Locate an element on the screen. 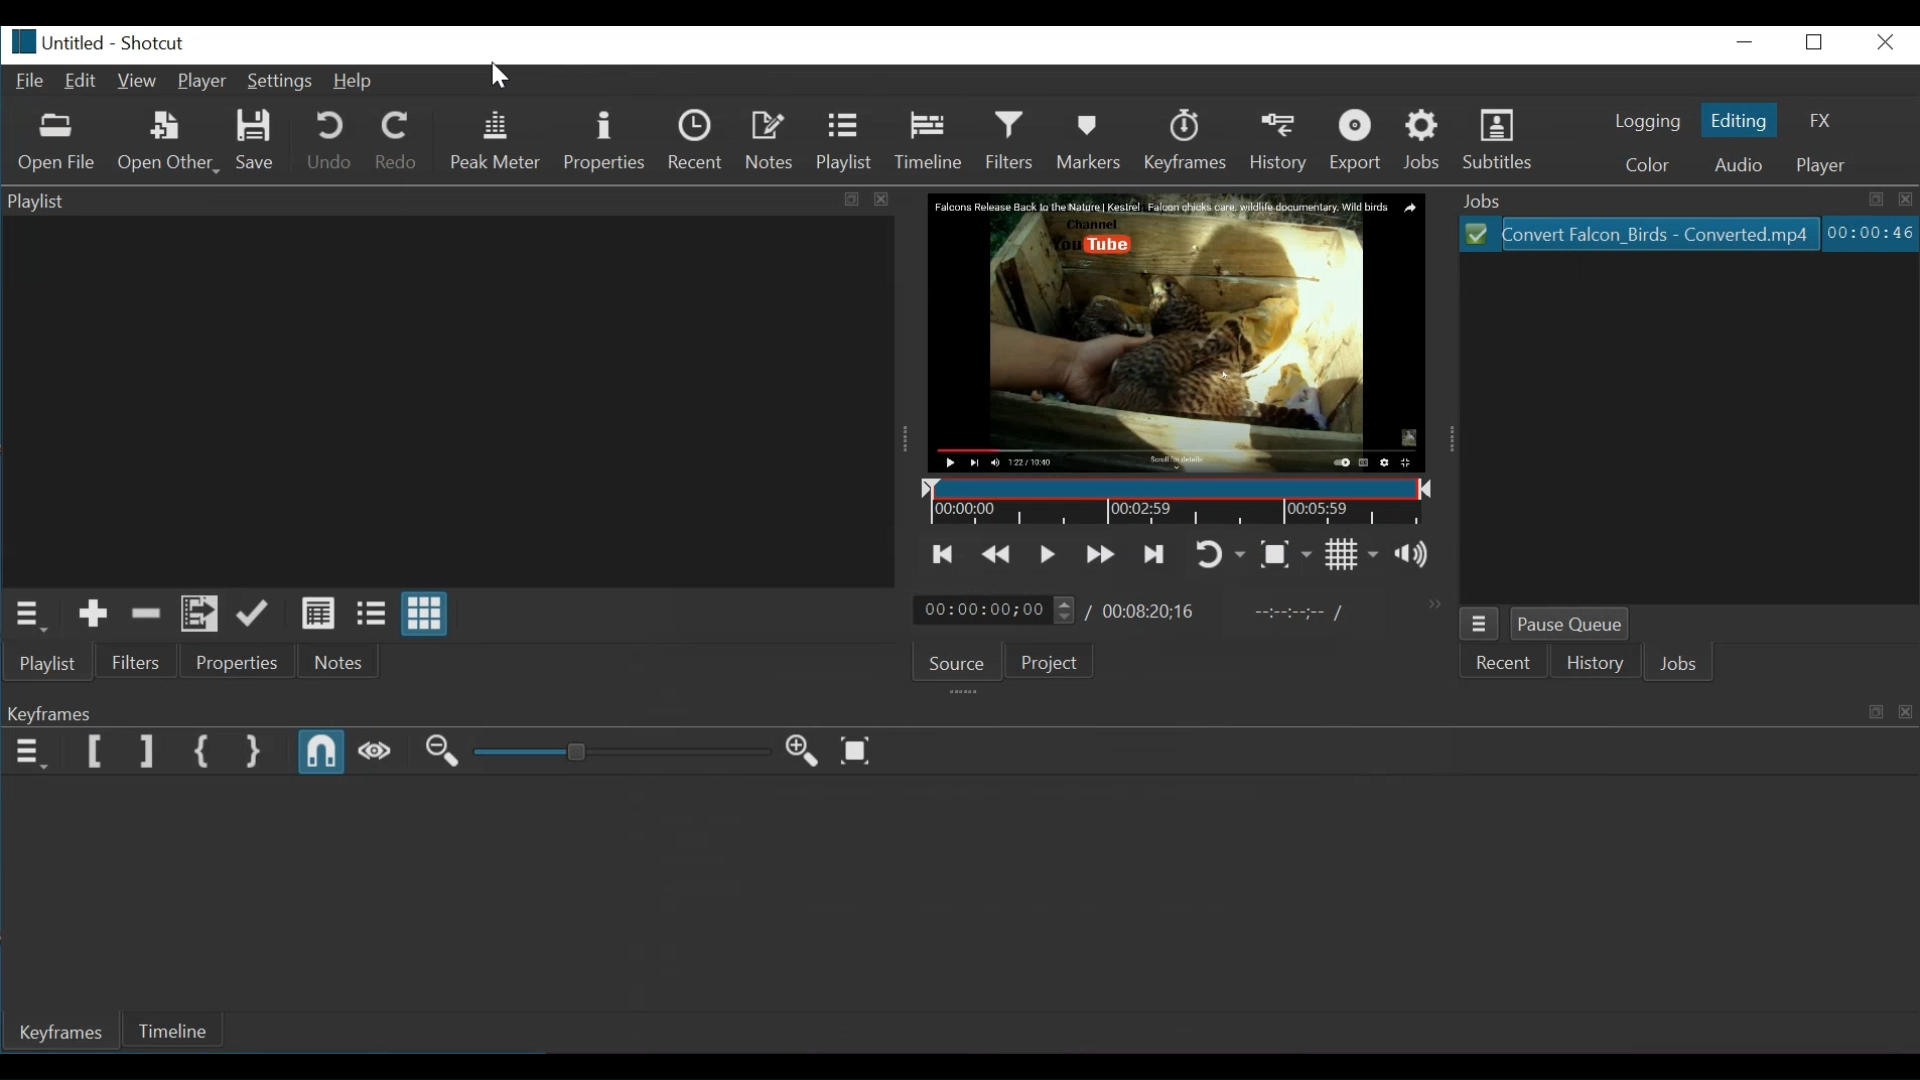  Set Second Simple Keyframe is located at coordinates (253, 753).